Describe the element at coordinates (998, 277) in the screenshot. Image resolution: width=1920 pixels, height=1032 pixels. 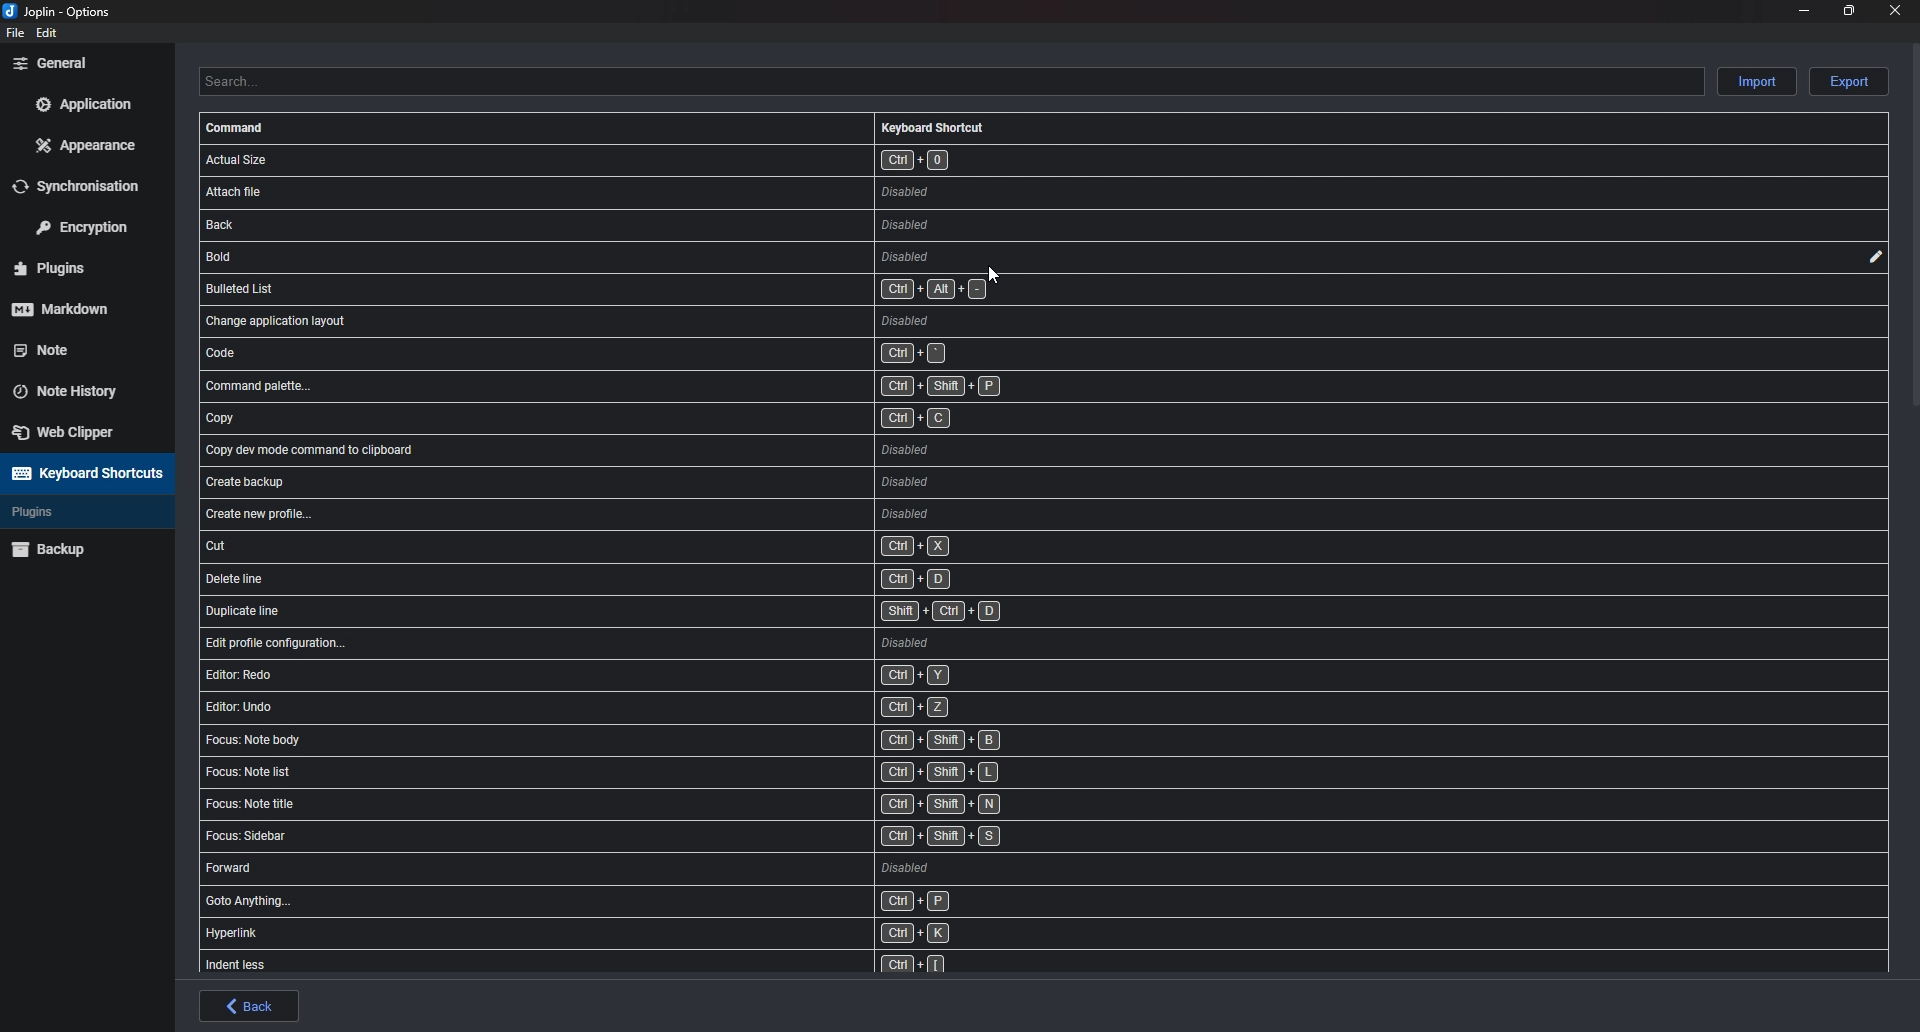
I see `cursor` at that location.